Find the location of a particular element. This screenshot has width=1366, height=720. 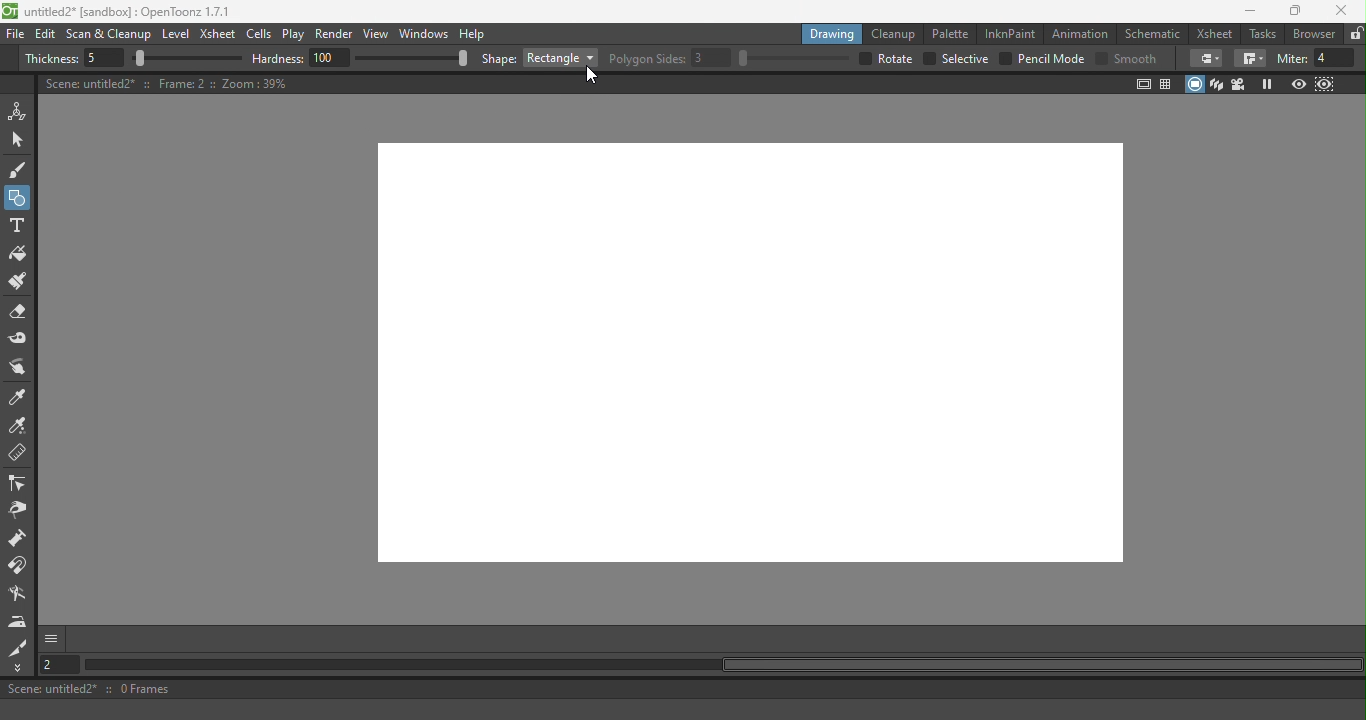

Sub-camera preview is located at coordinates (1323, 83).